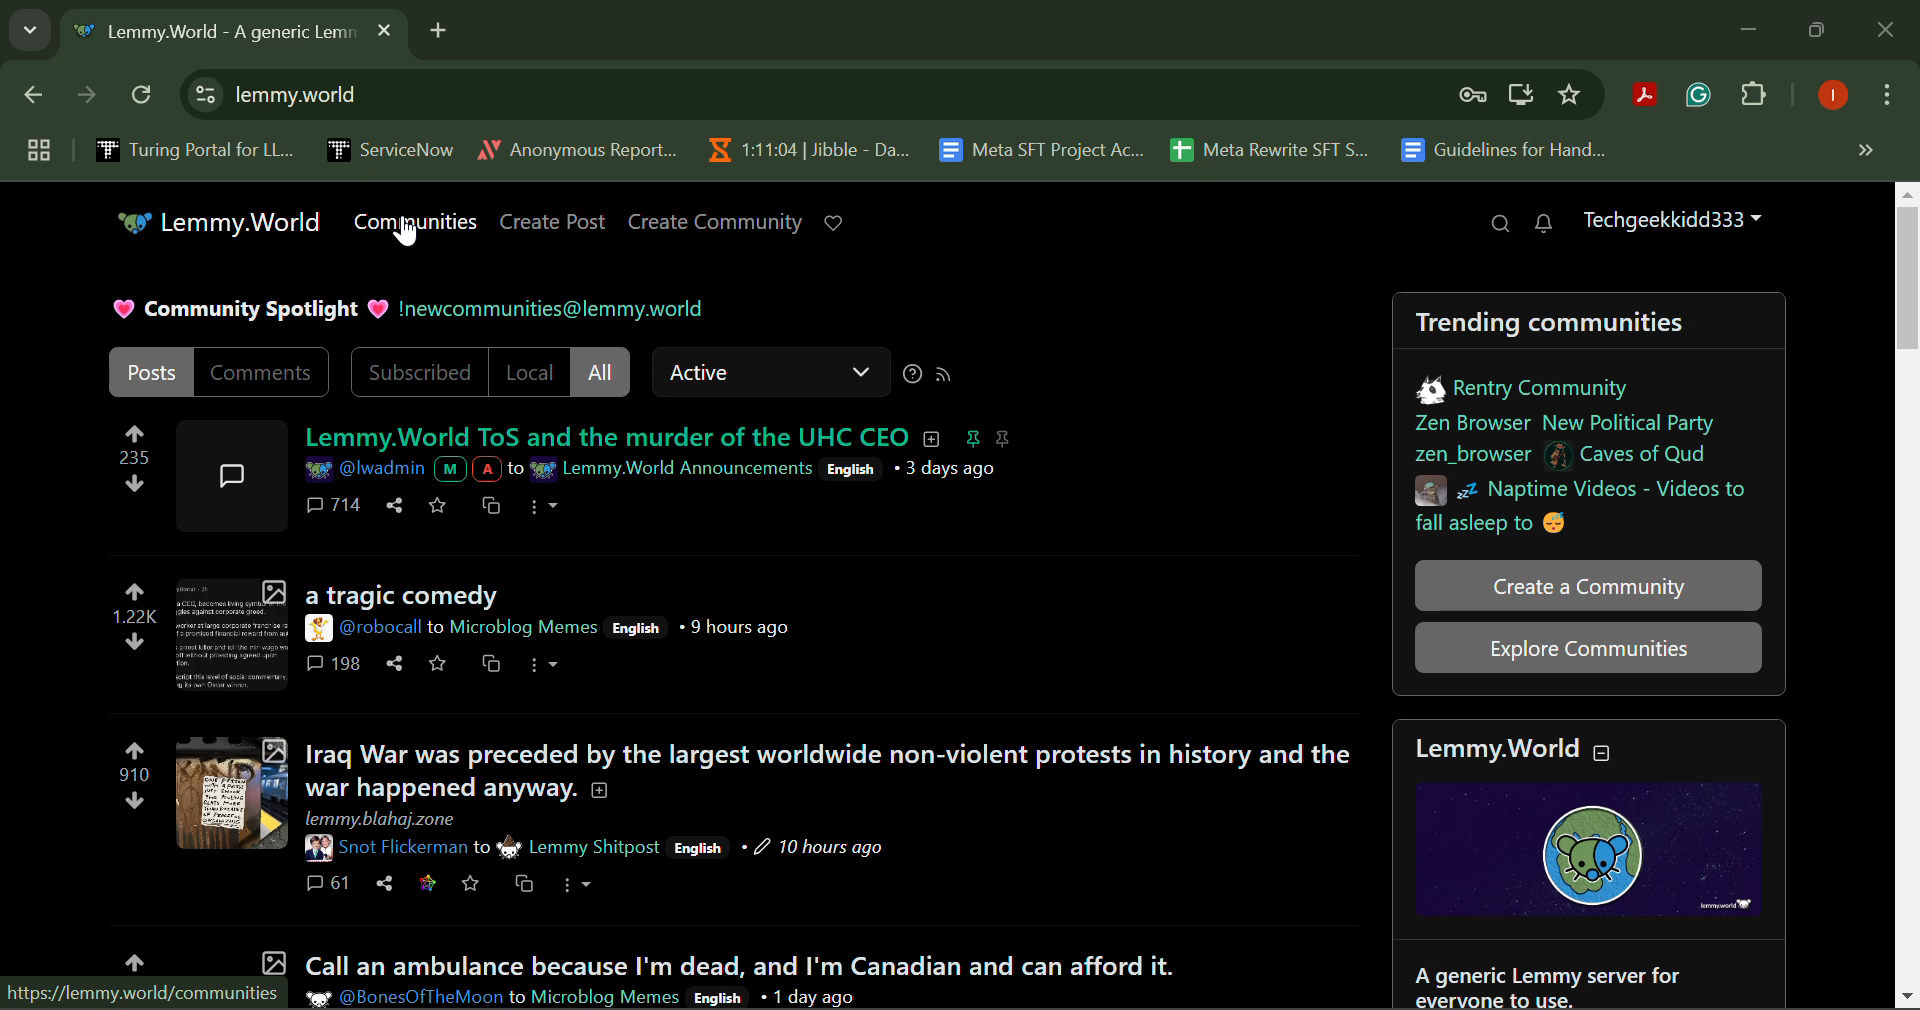 Image resolution: width=1920 pixels, height=1010 pixels. I want to click on Save, so click(440, 502).